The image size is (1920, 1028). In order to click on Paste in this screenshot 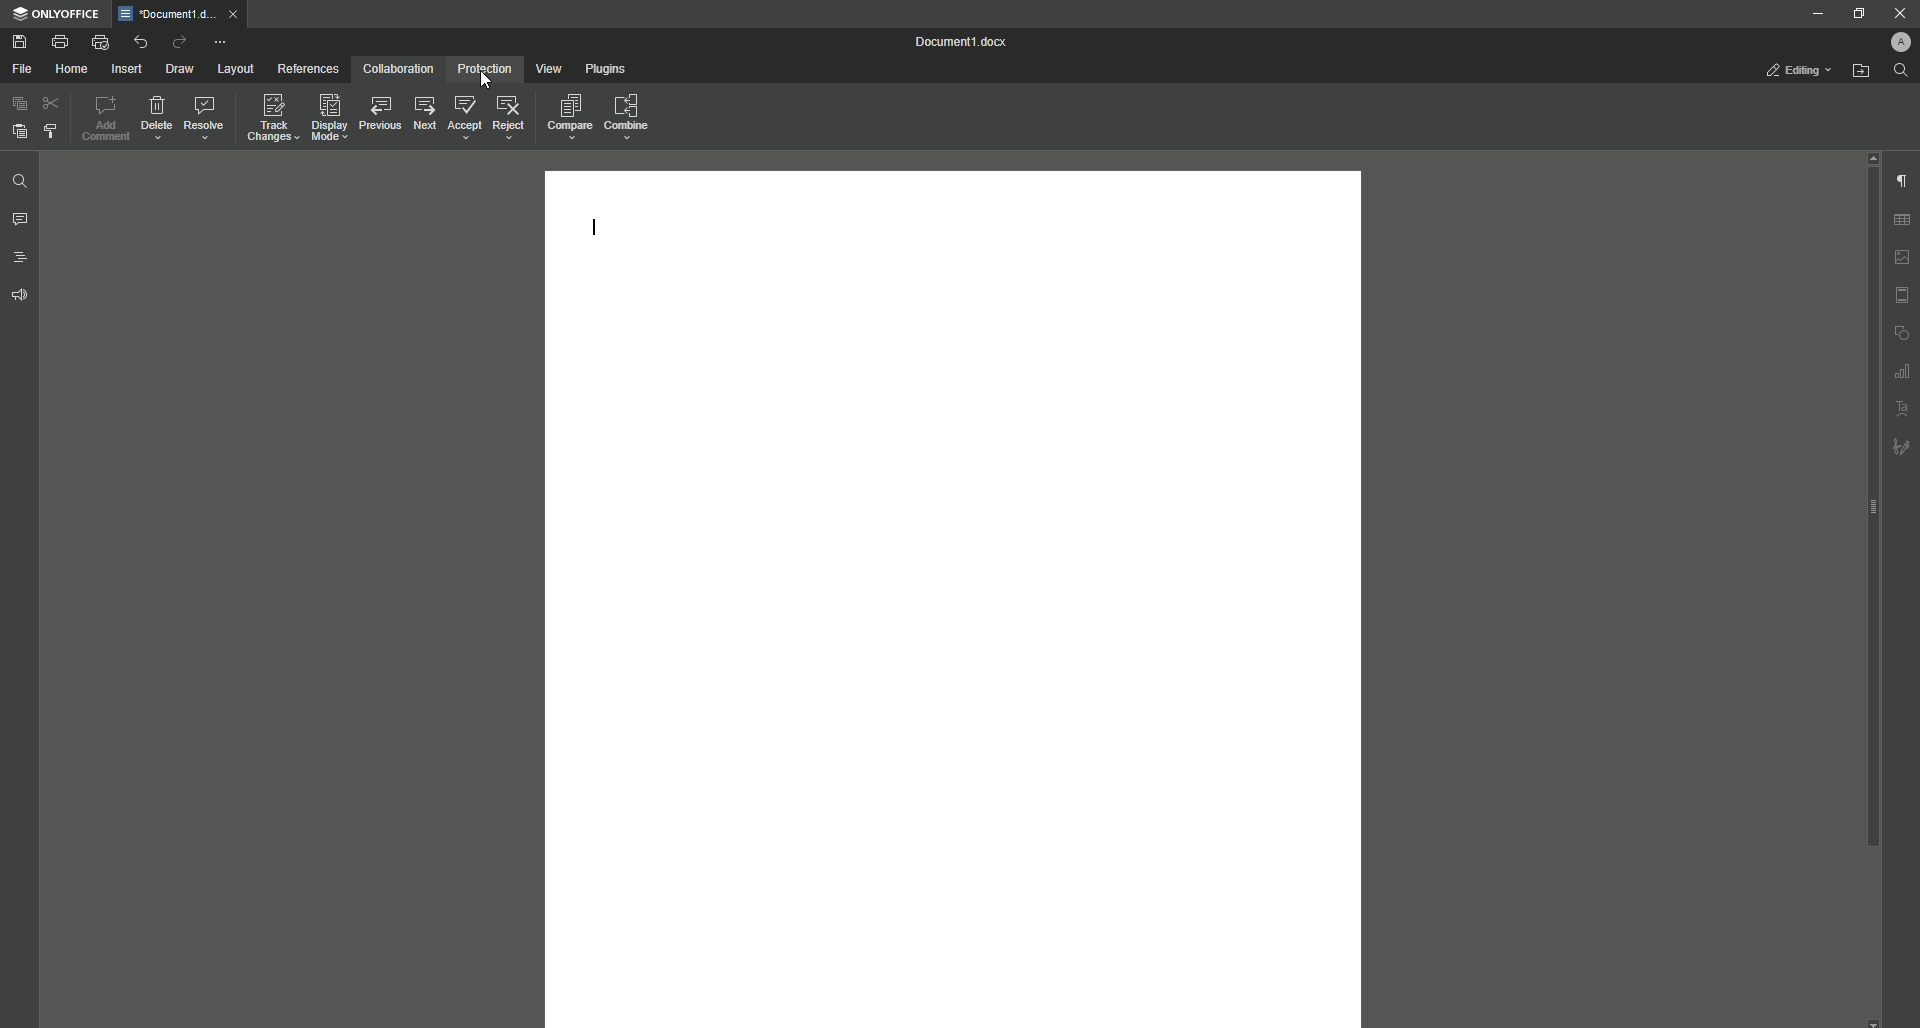, I will do `click(17, 107)`.